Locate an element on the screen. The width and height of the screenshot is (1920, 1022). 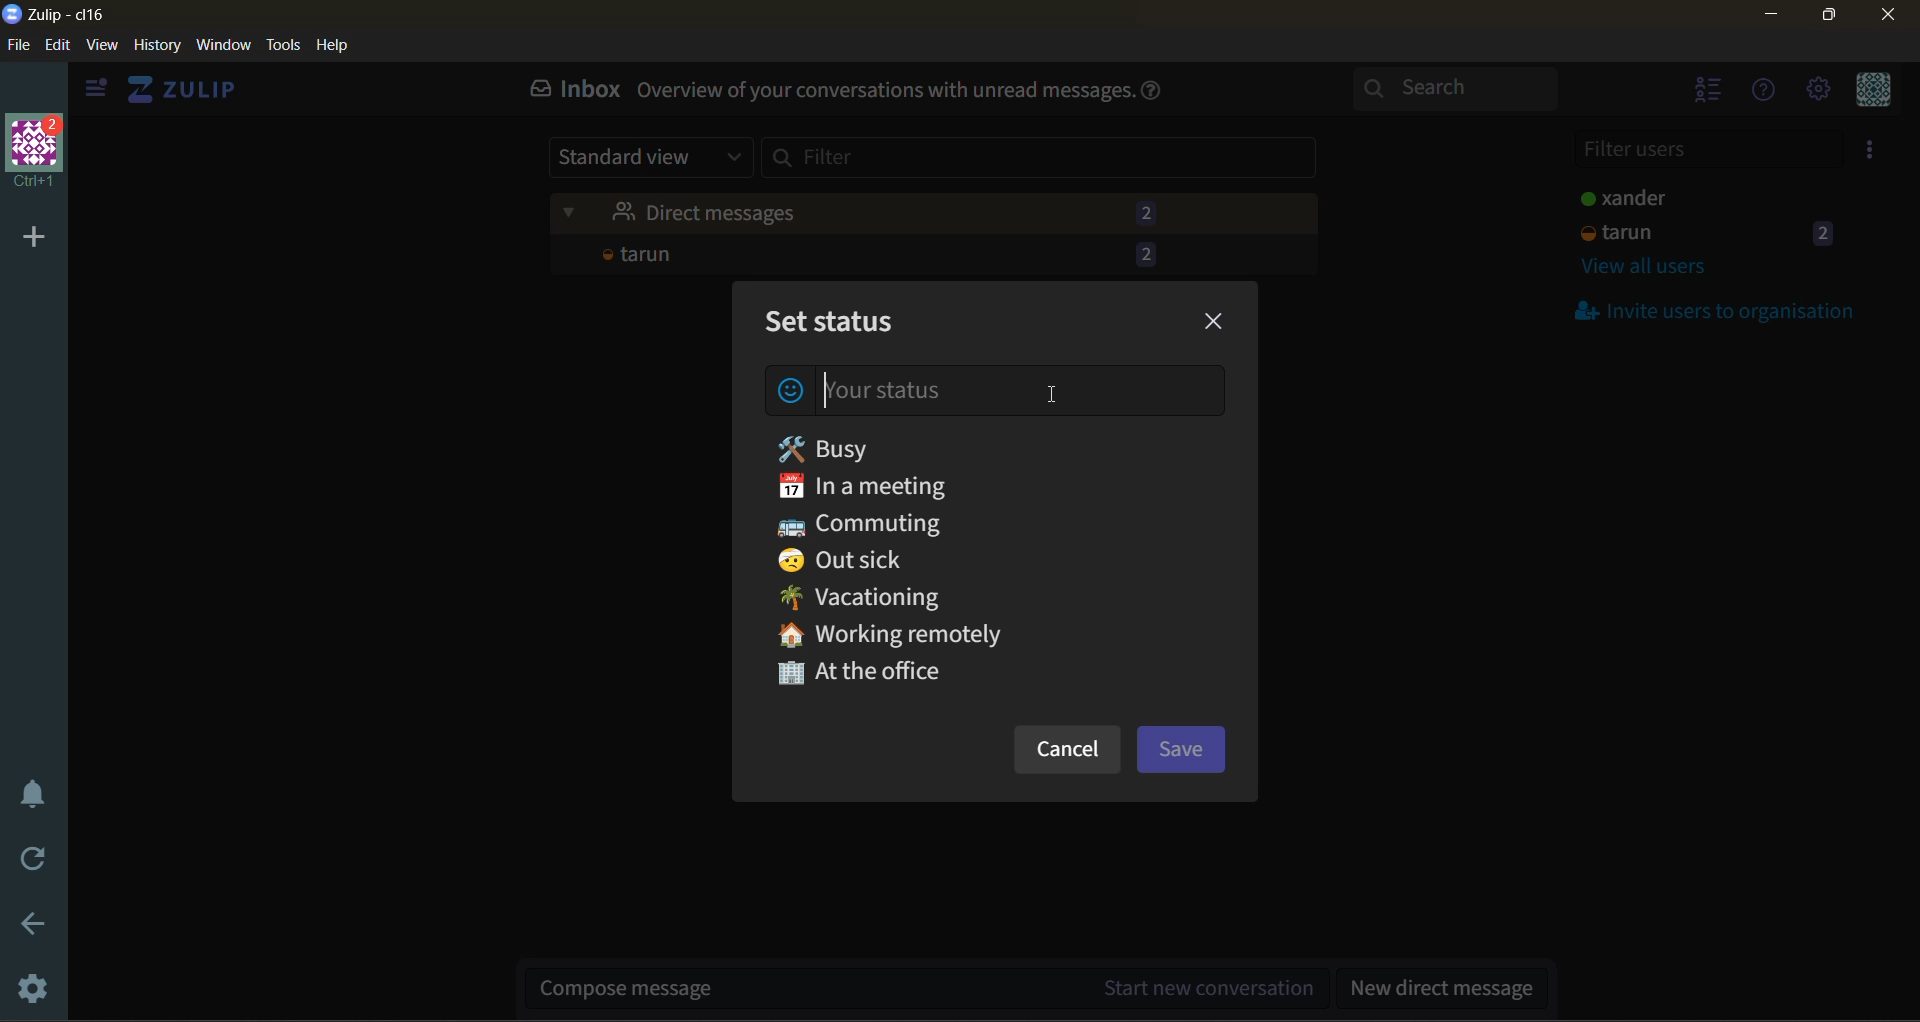
help is located at coordinates (1156, 89).